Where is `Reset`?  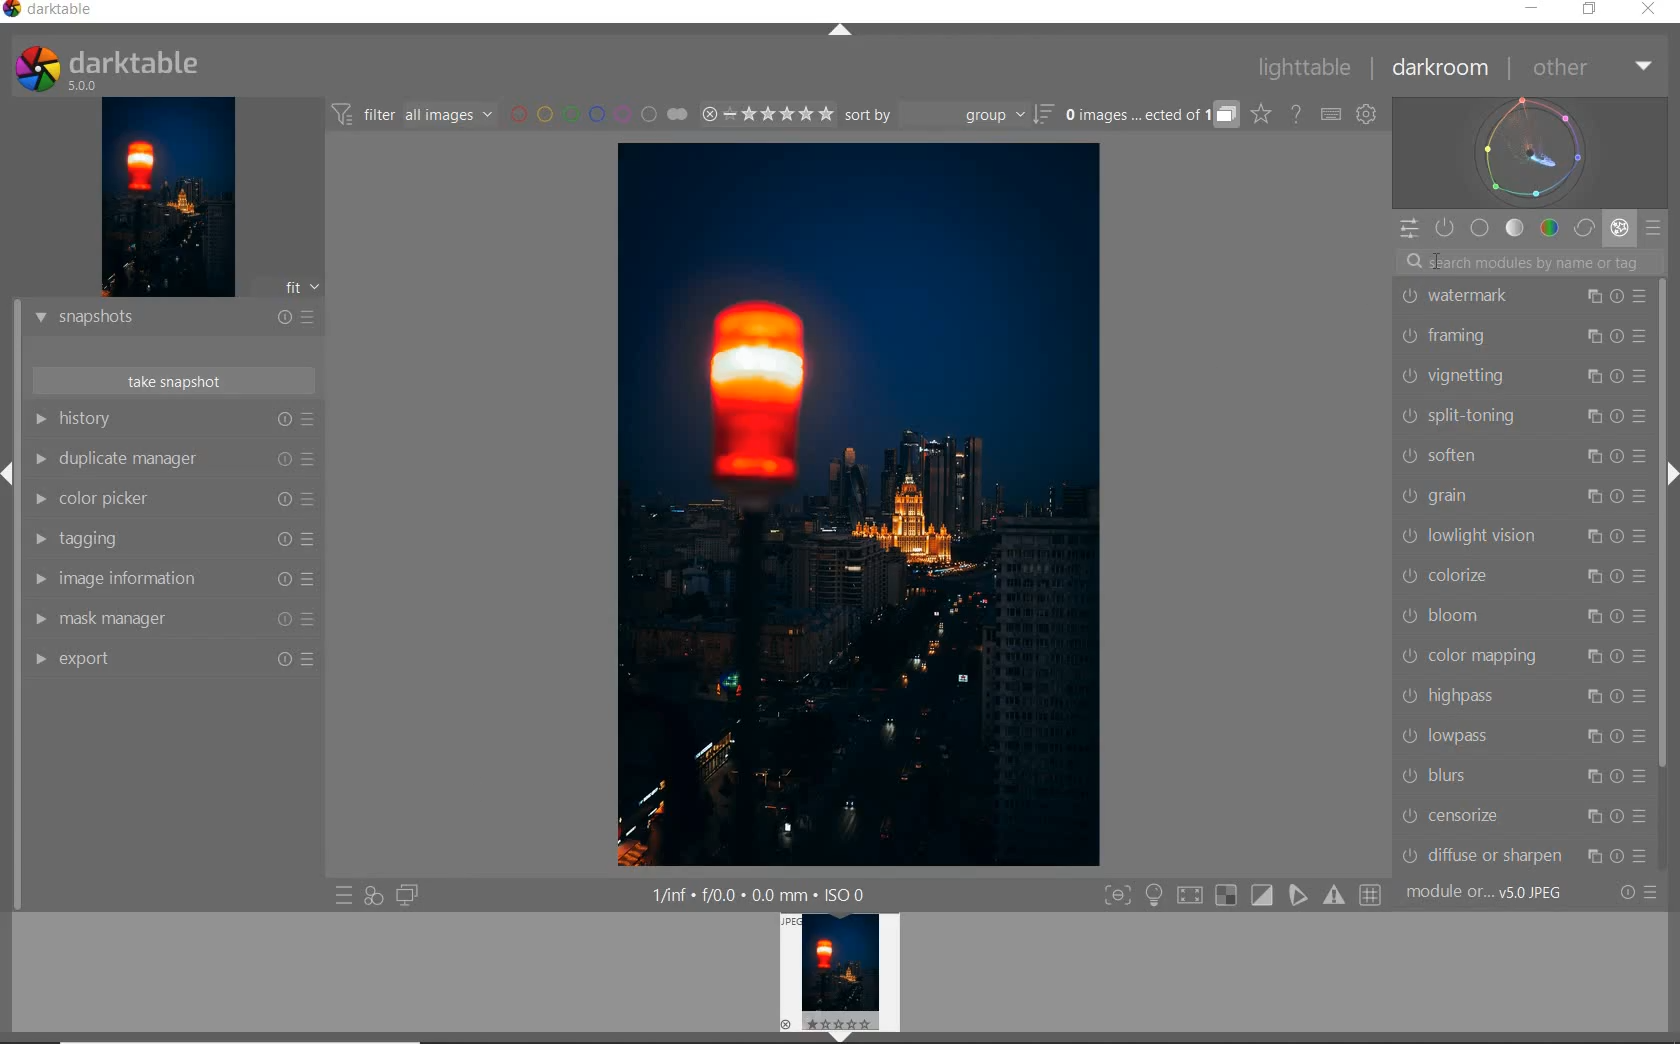 Reset is located at coordinates (1615, 495).